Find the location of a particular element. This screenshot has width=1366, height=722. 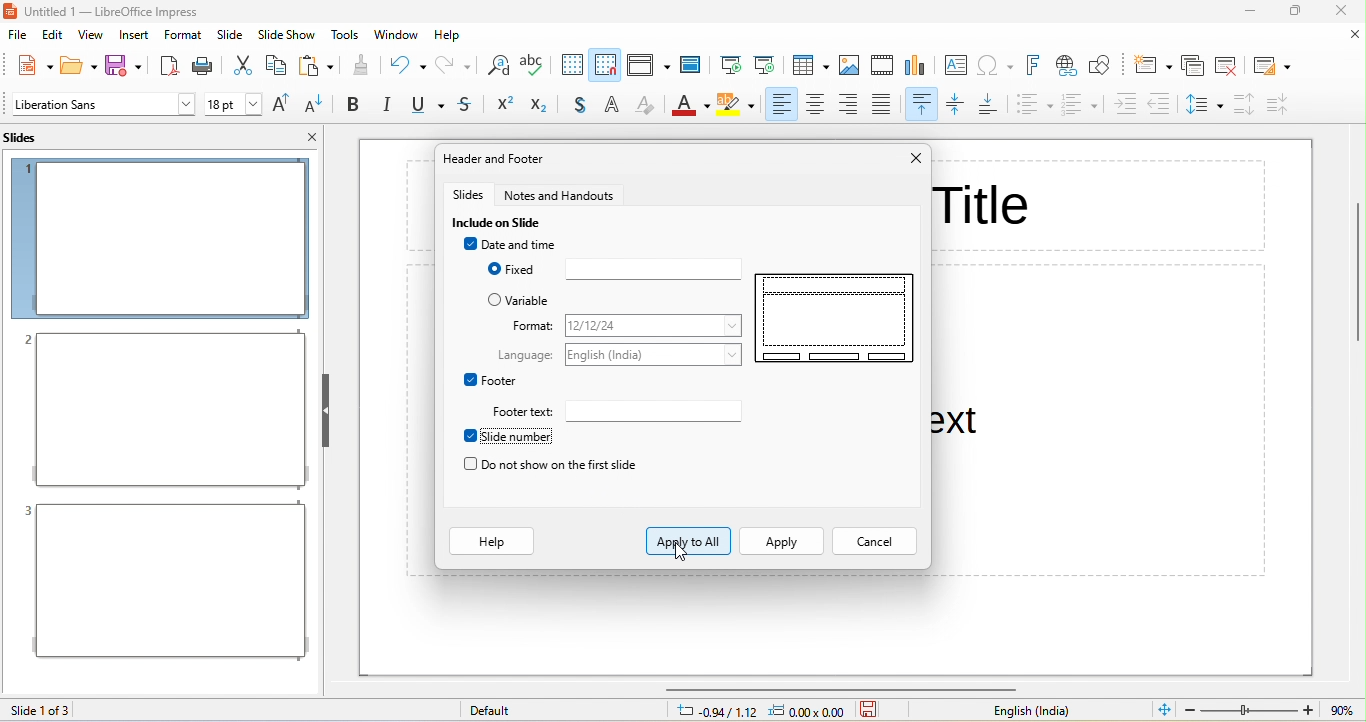

Checkbox is located at coordinates (495, 299).